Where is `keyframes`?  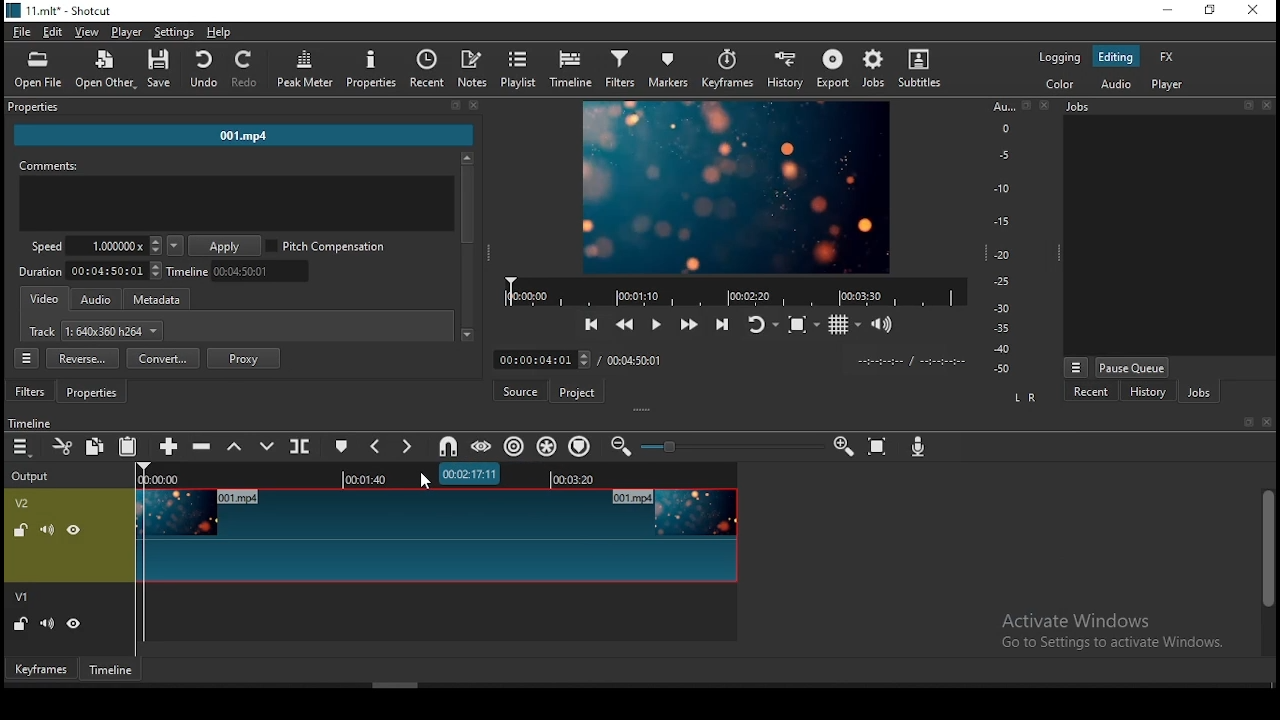 keyframes is located at coordinates (730, 70).